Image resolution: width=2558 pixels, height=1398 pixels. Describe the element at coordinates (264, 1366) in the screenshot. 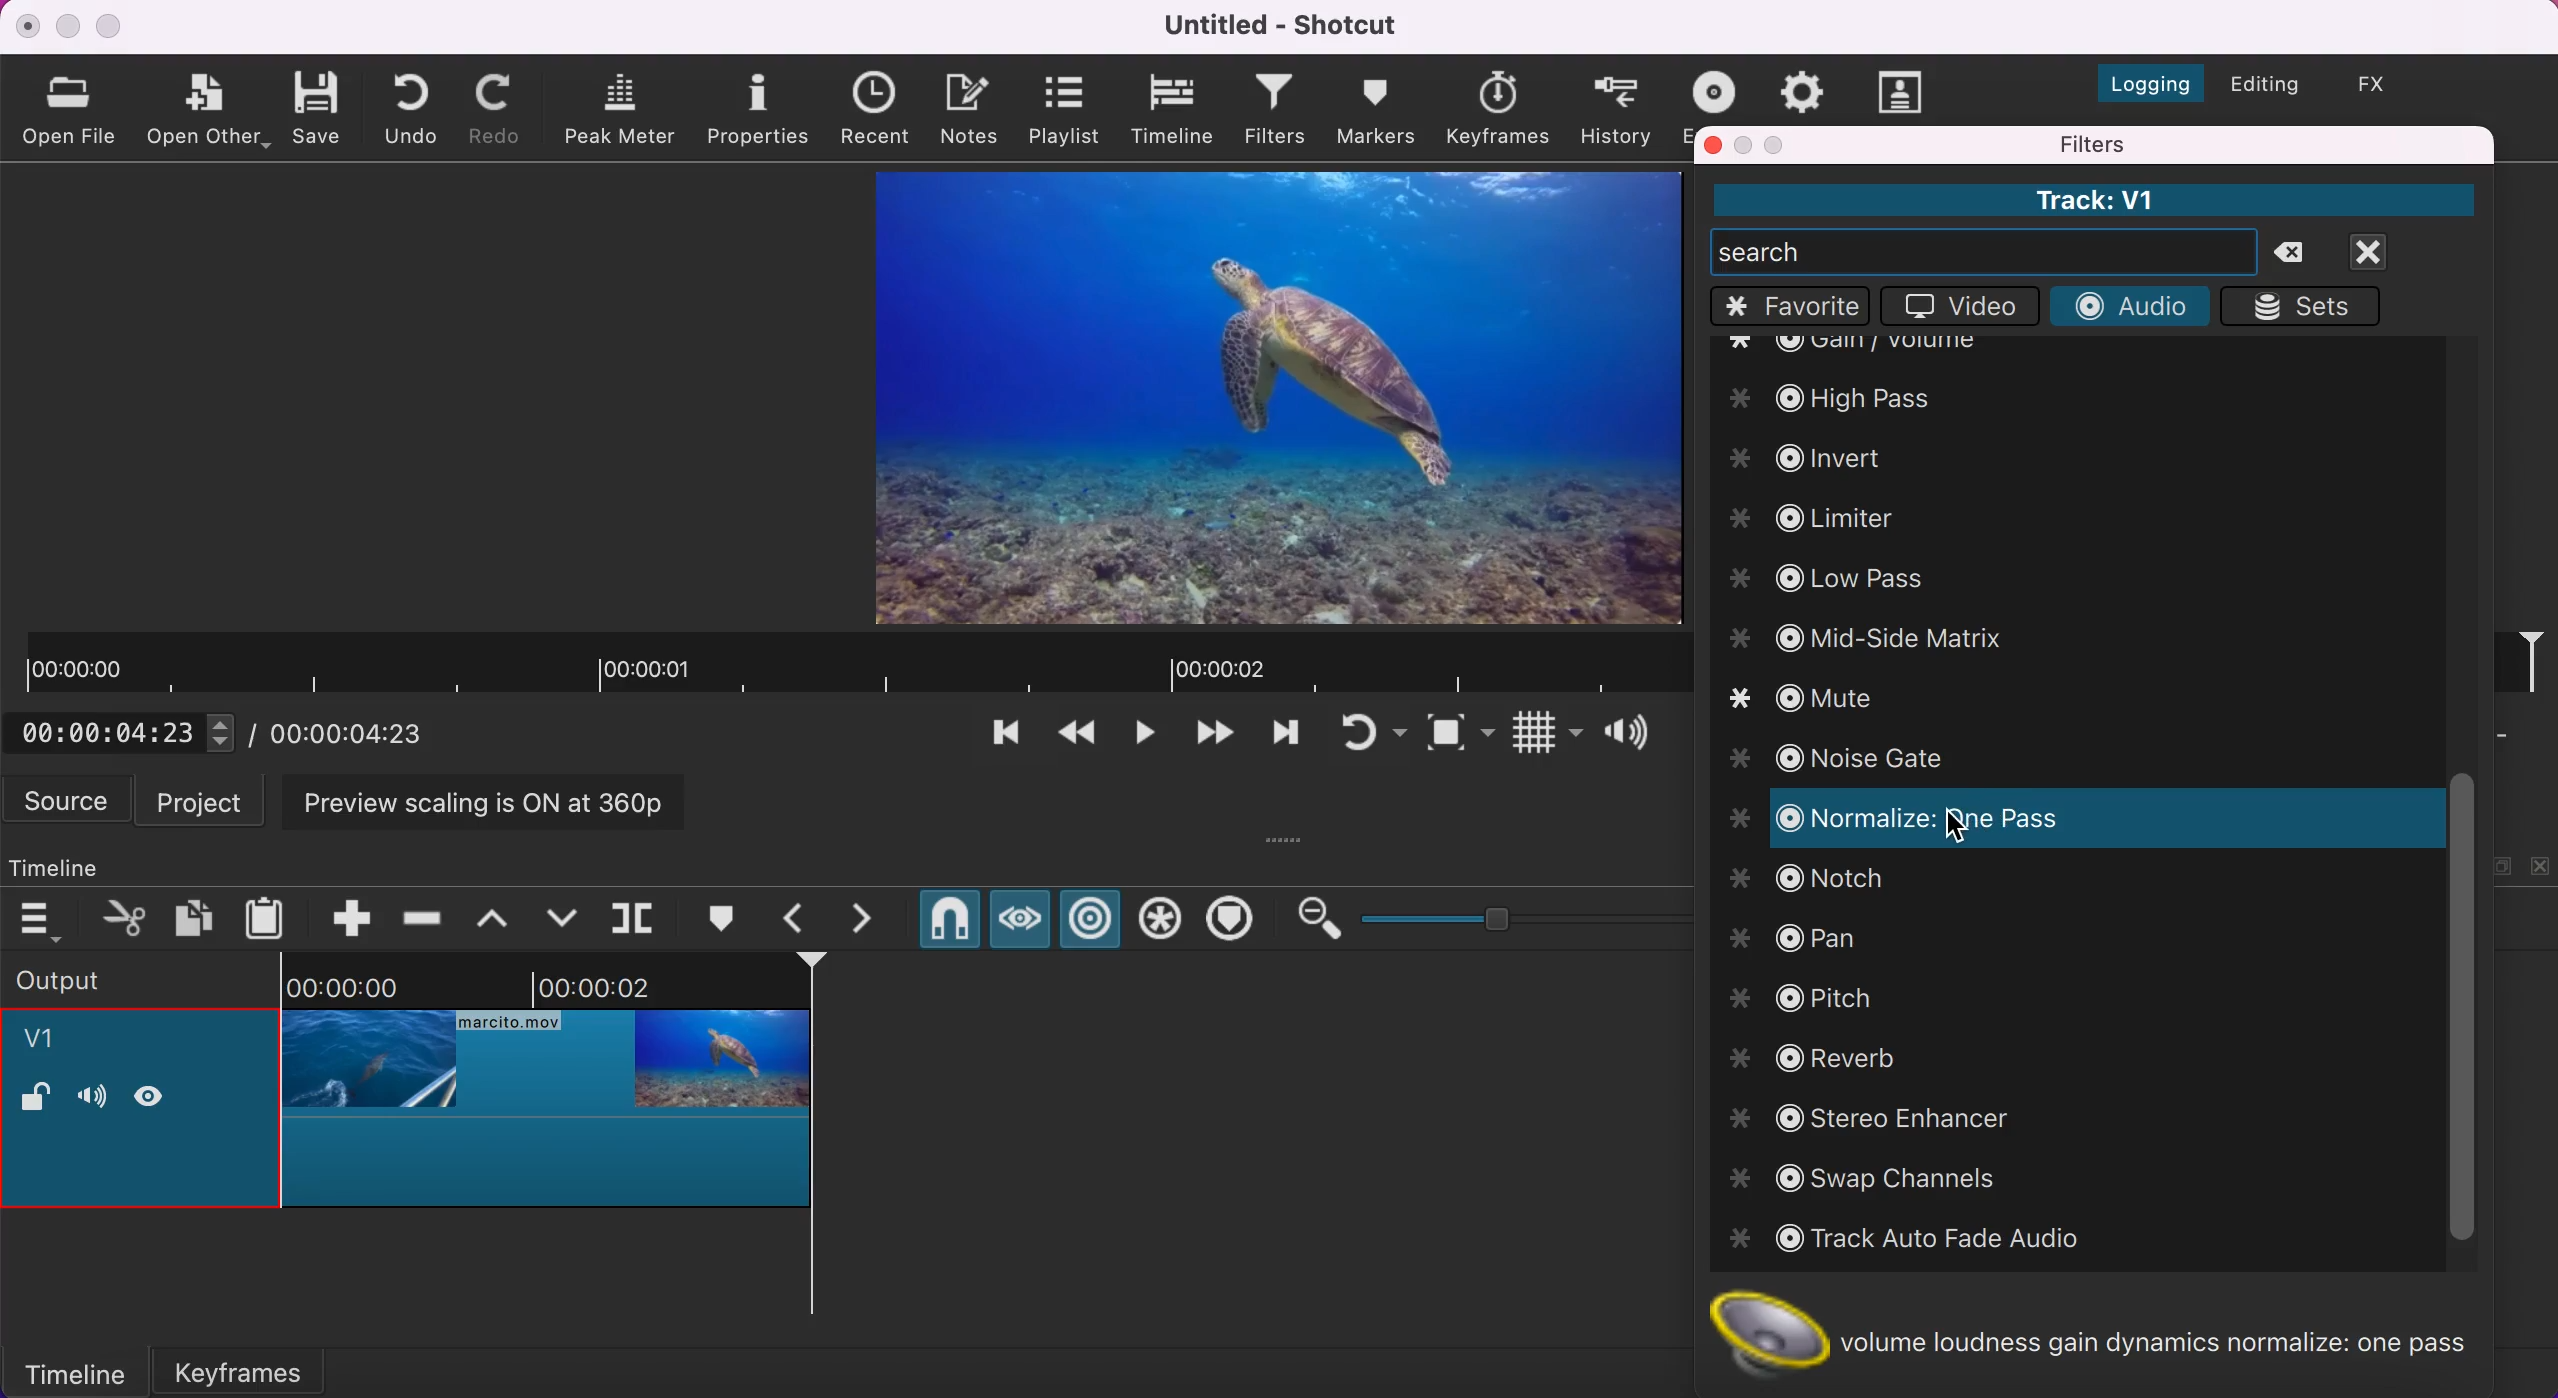

I see `keyframes` at that location.